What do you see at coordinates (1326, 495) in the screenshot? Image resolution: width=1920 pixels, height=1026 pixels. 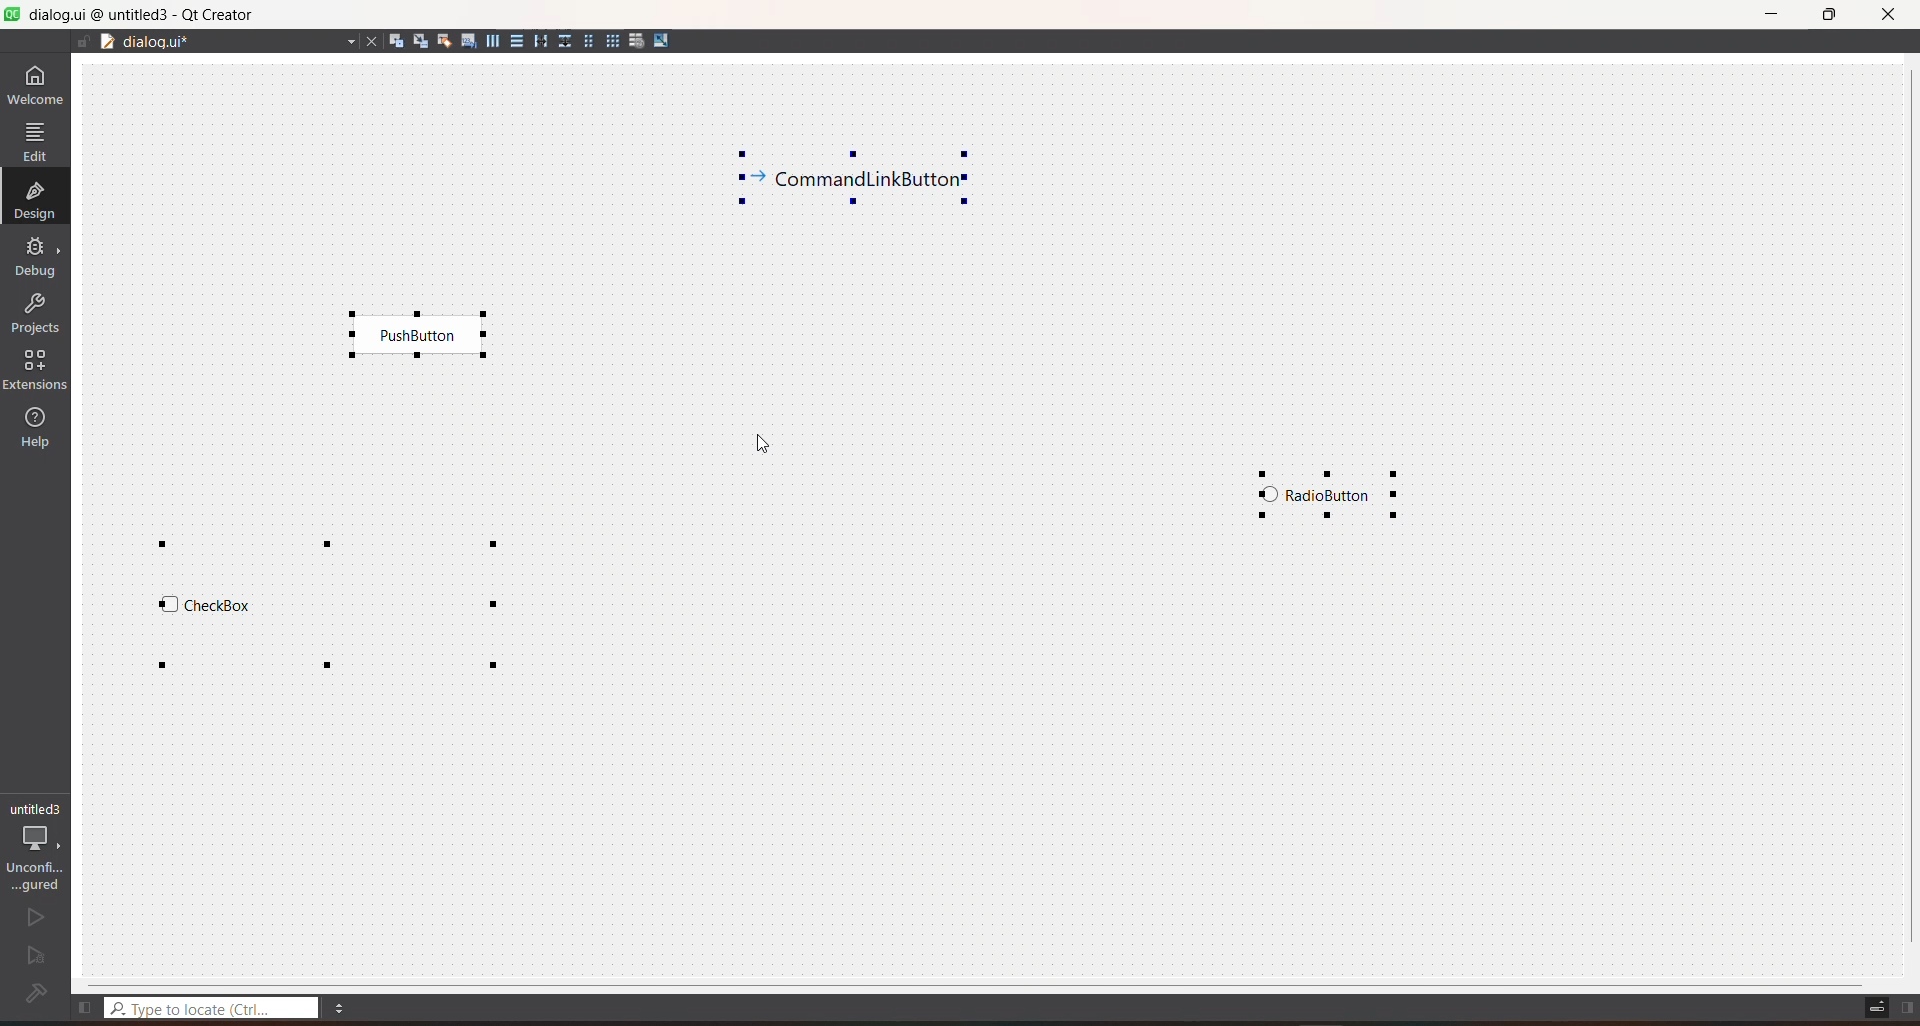 I see `selected widget 1` at bounding box center [1326, 495].